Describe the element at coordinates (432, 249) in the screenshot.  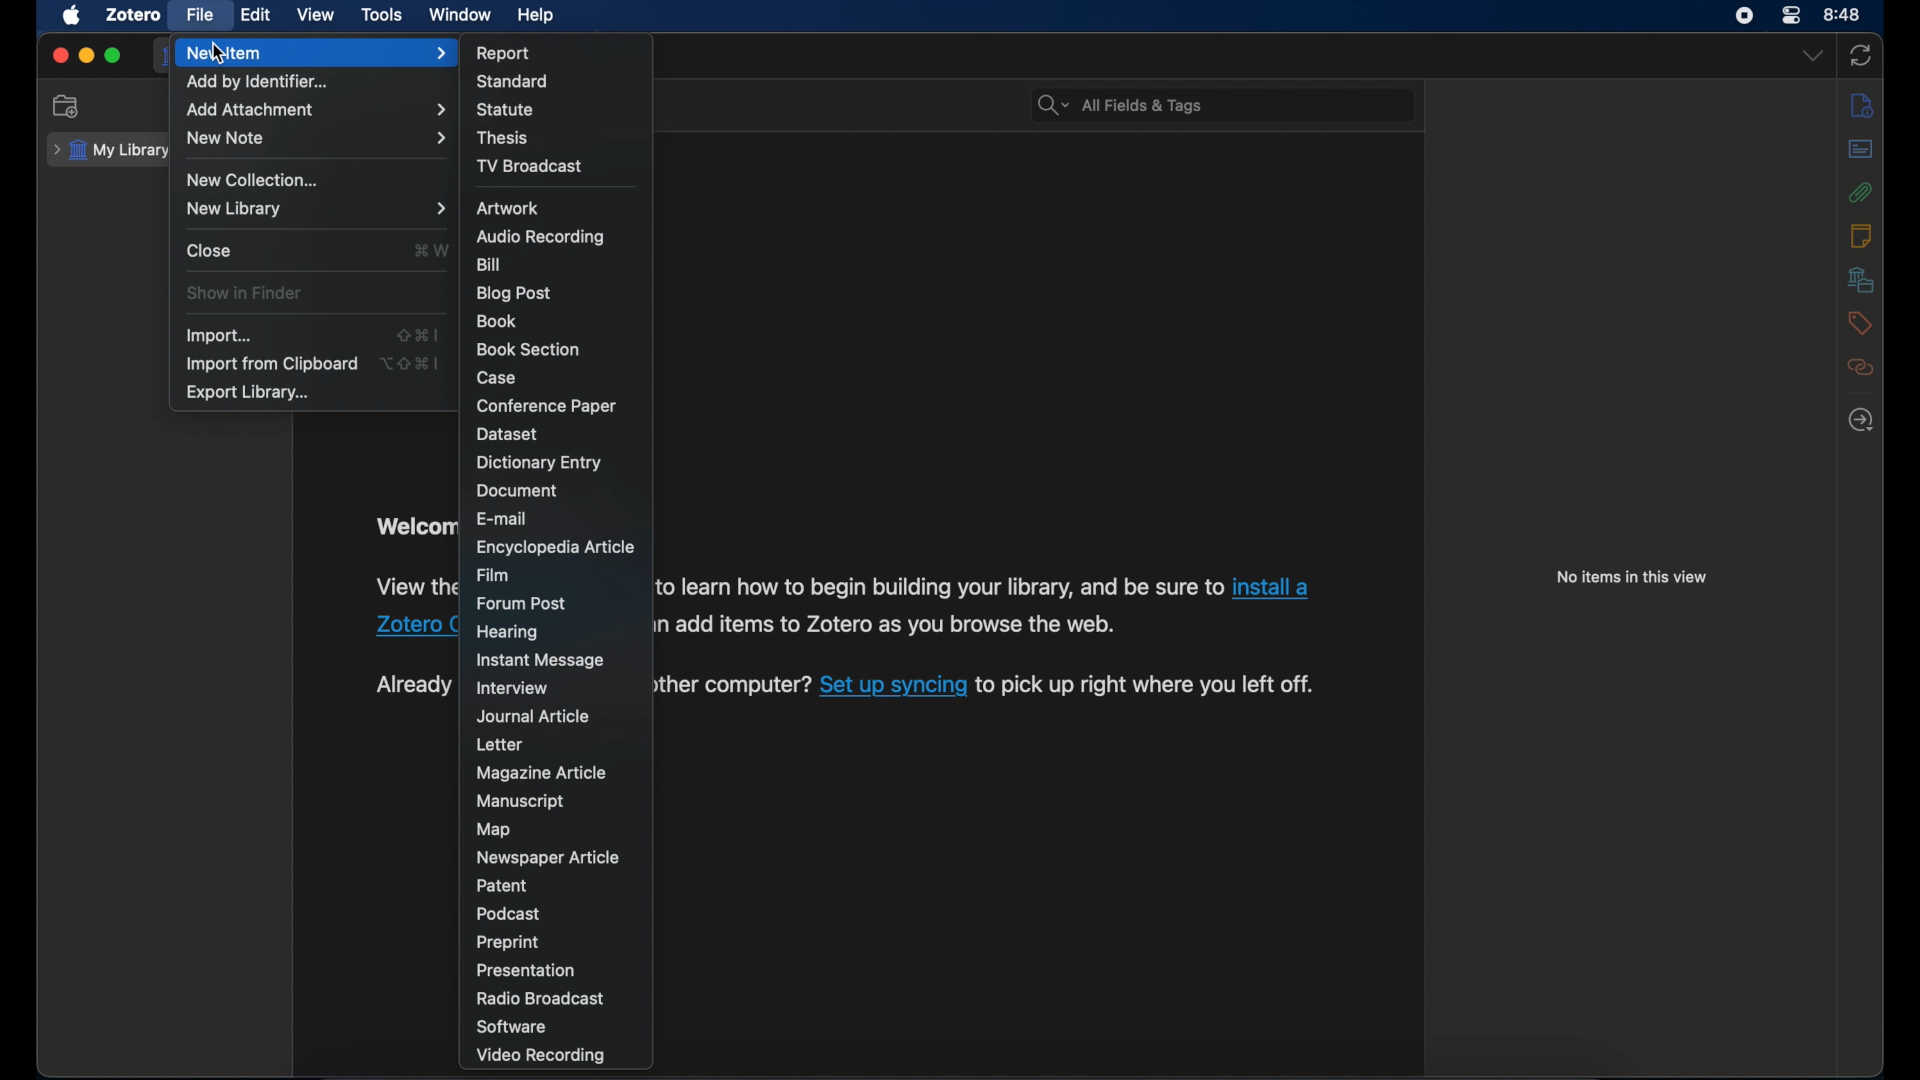
I see `close` at that location.